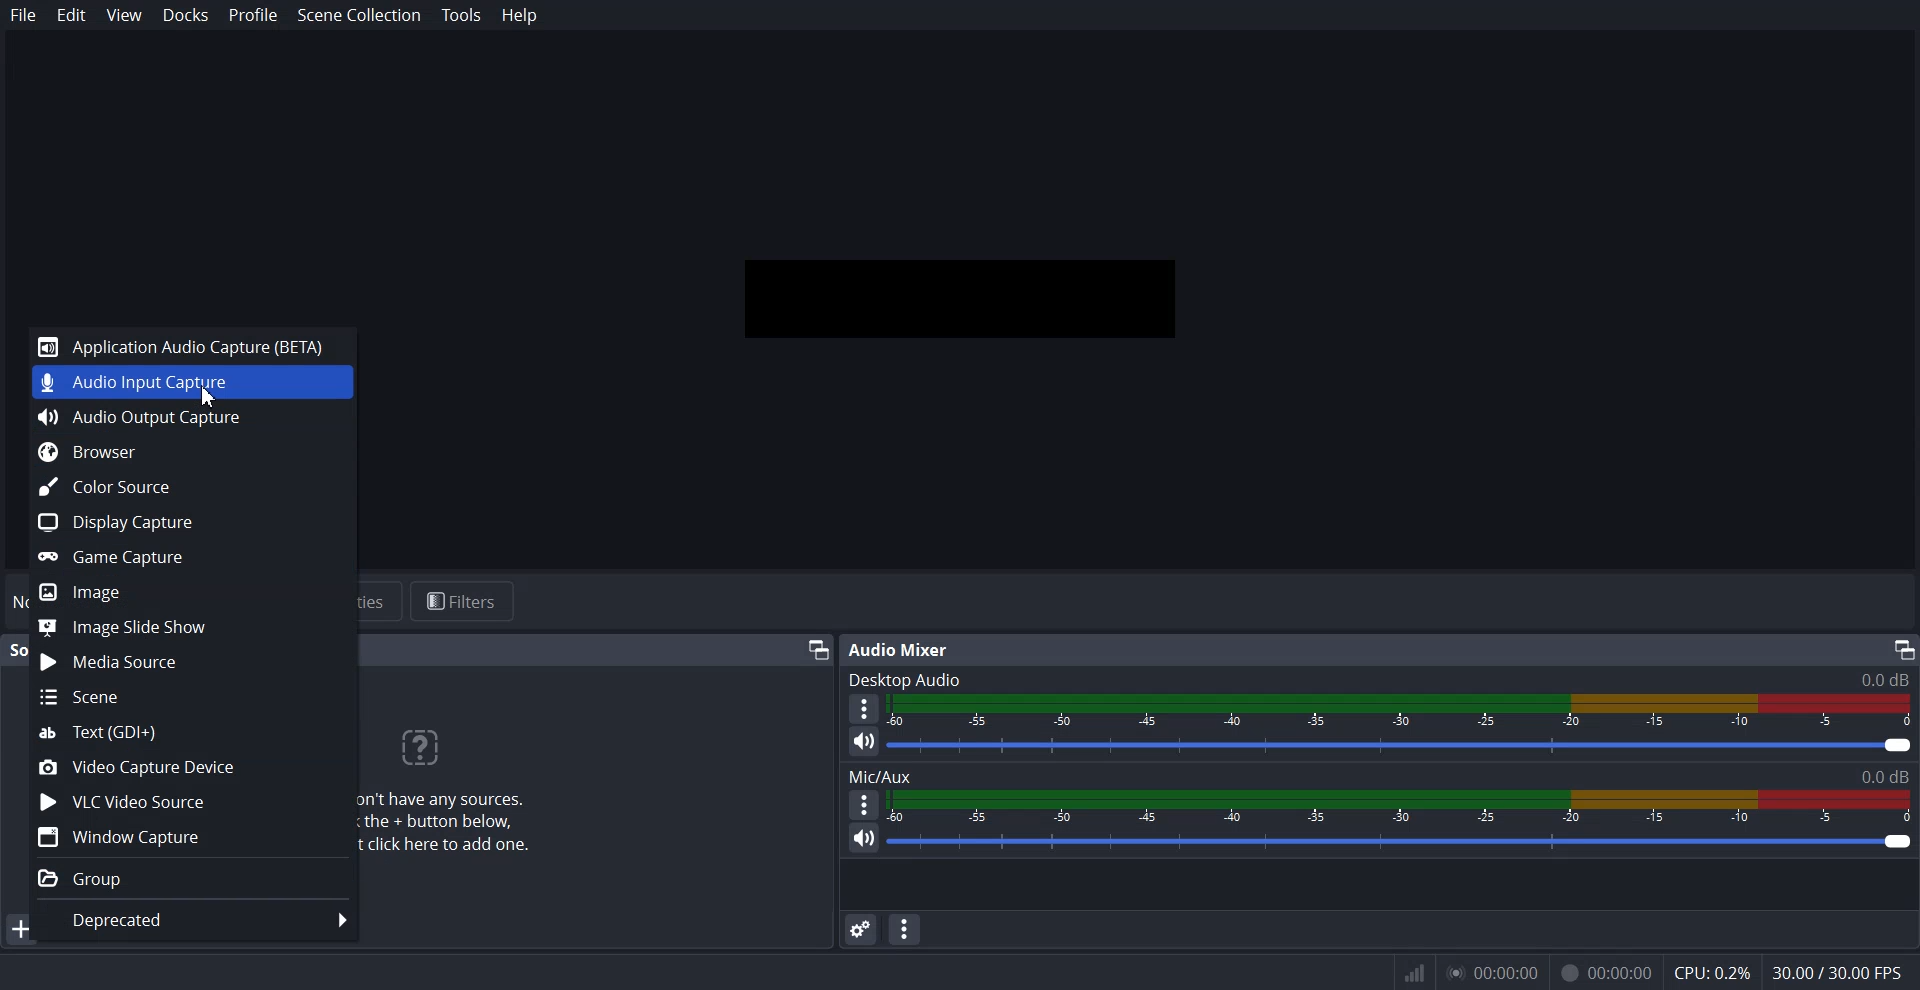 The image size is (1920, 990). I want to click on Text 1, so click(455, 793).